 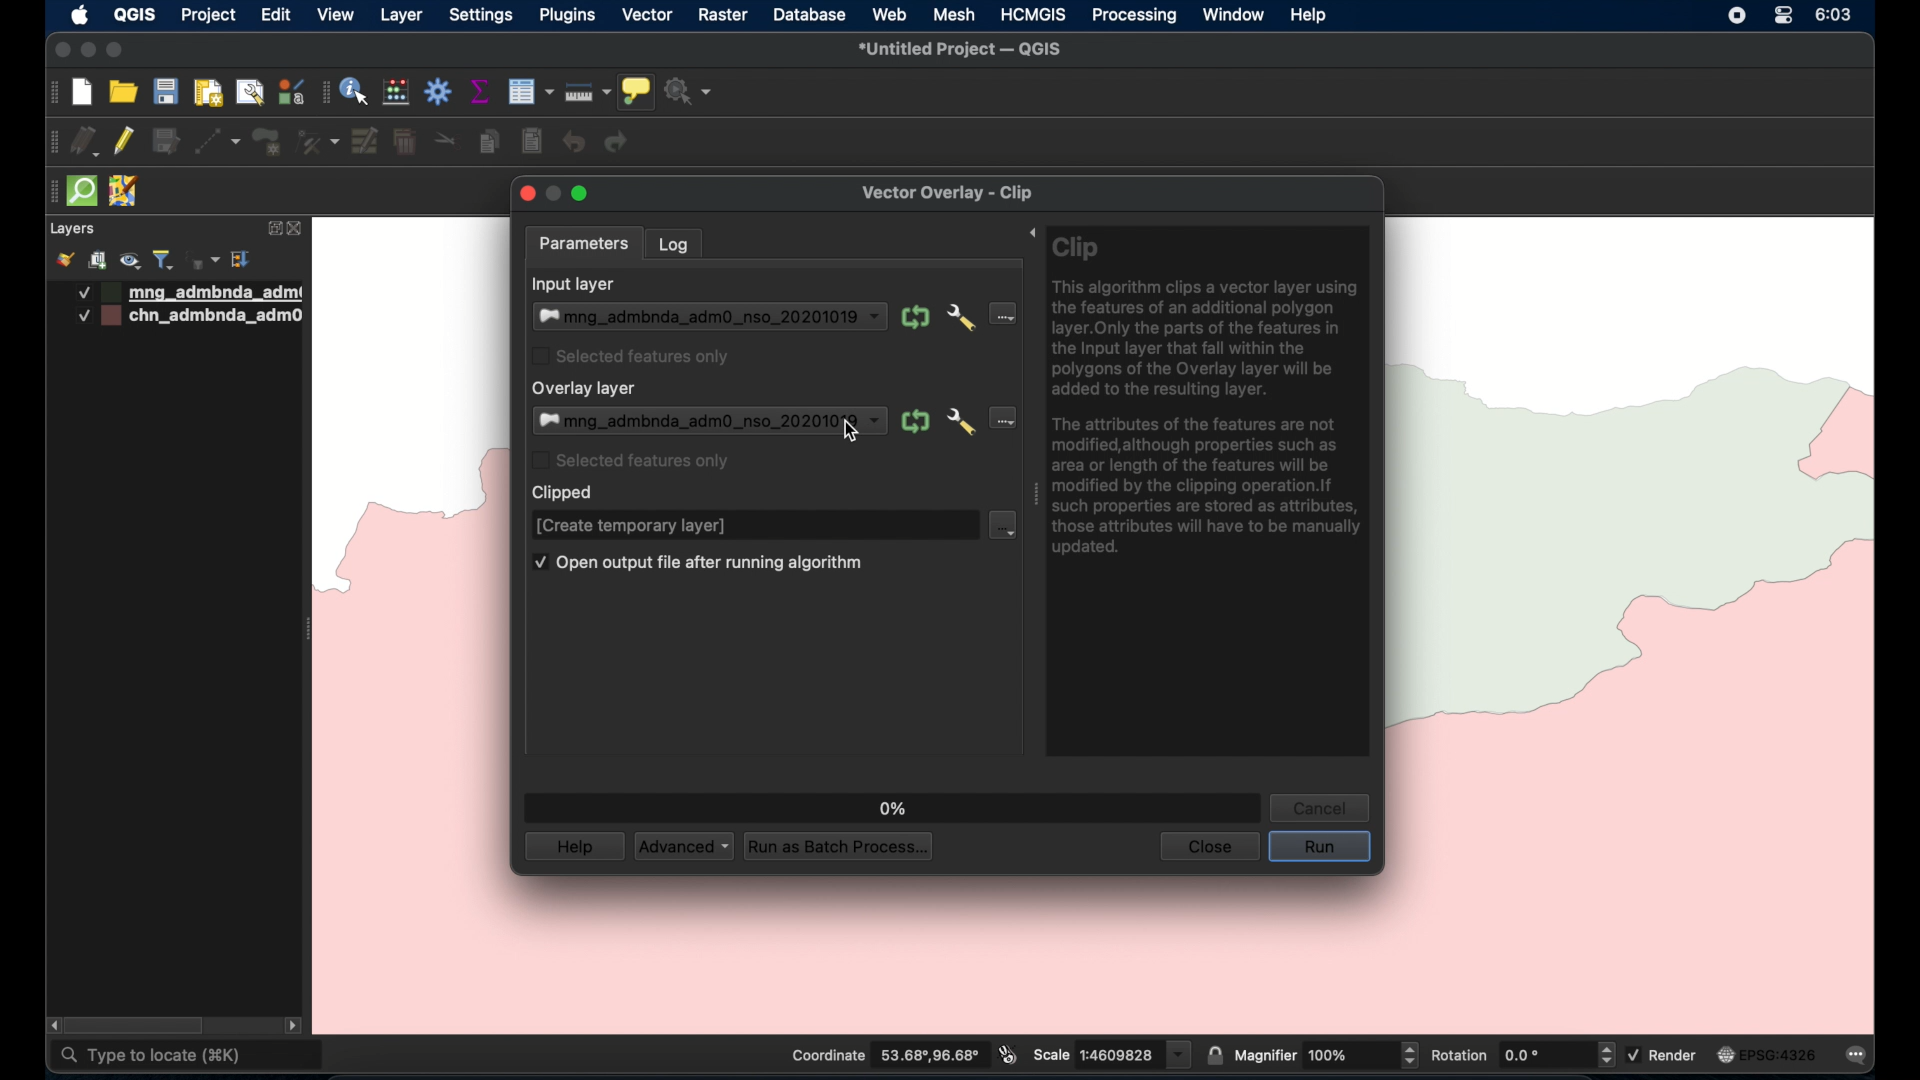 I want to click on open layout manager, so click(x=249, y=94).